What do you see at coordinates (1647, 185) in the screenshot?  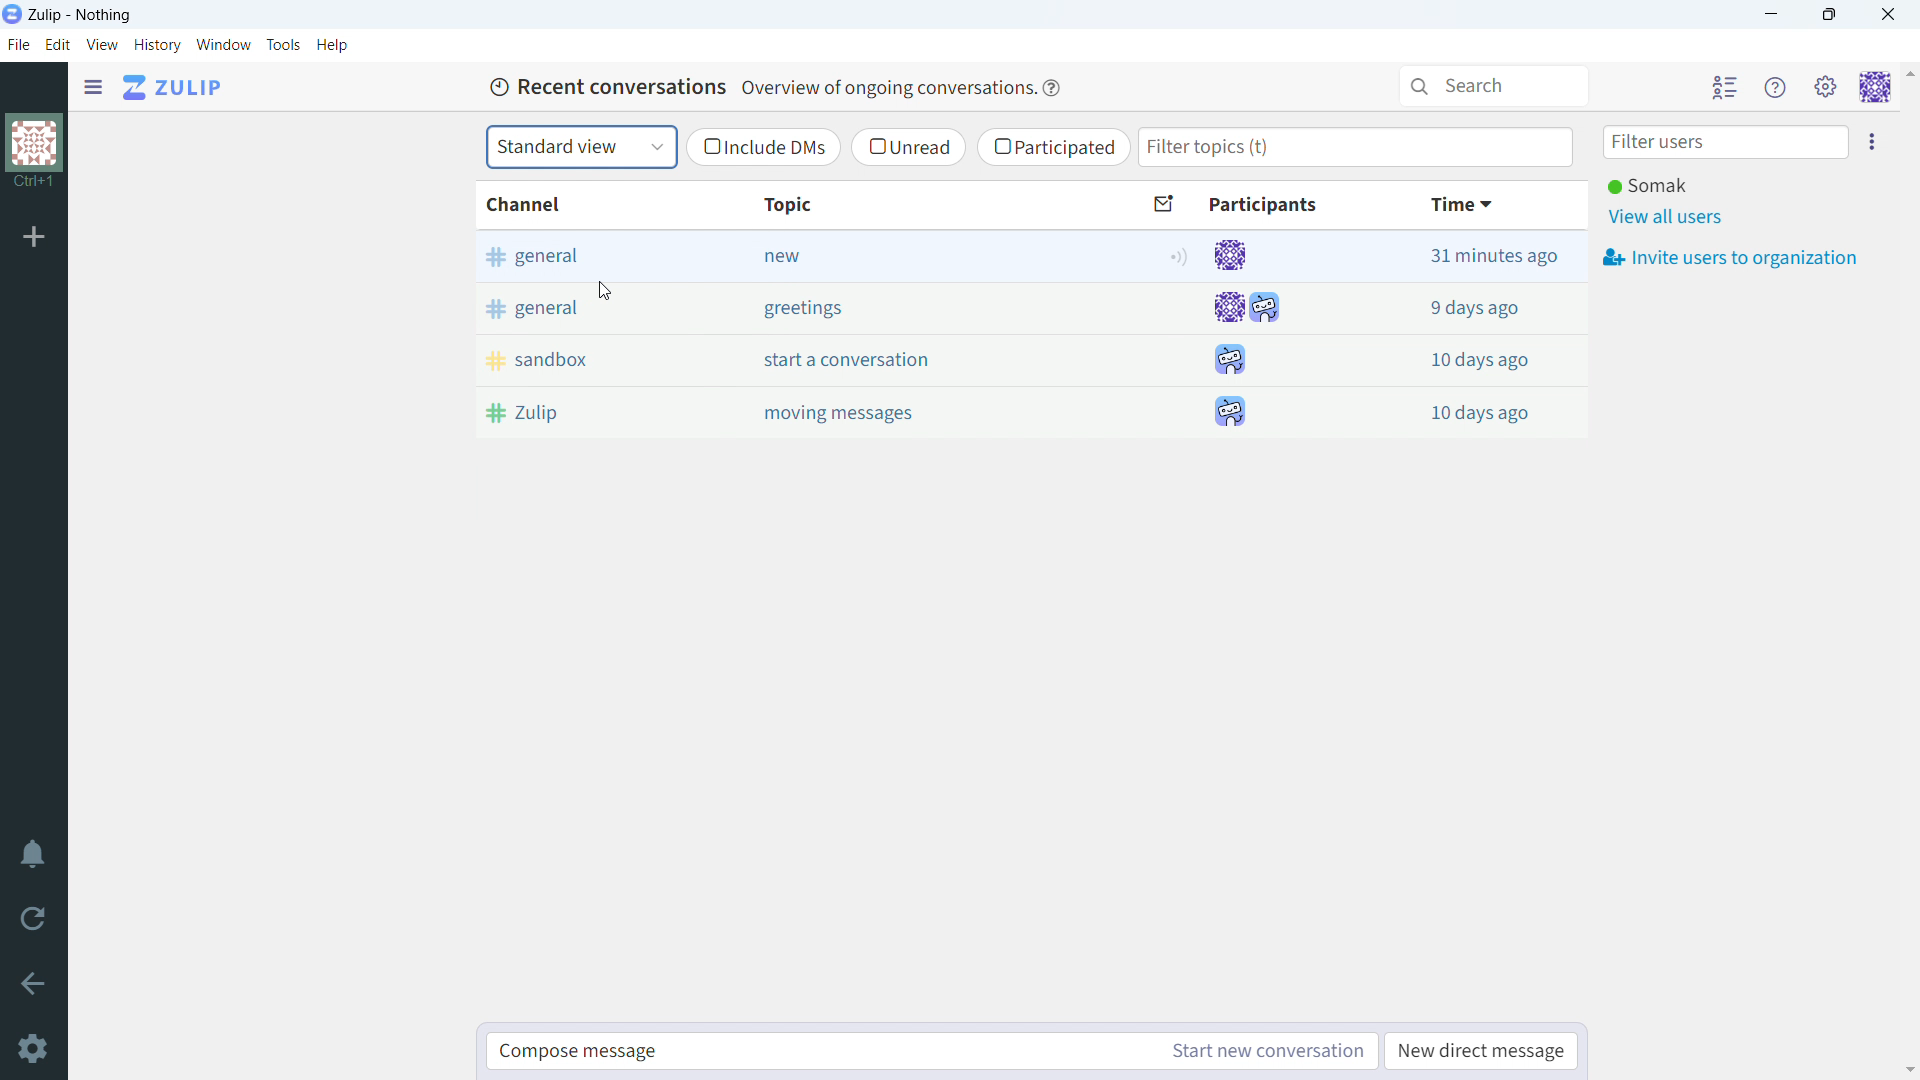 I see `active user` at bounding box center [1647, 185].